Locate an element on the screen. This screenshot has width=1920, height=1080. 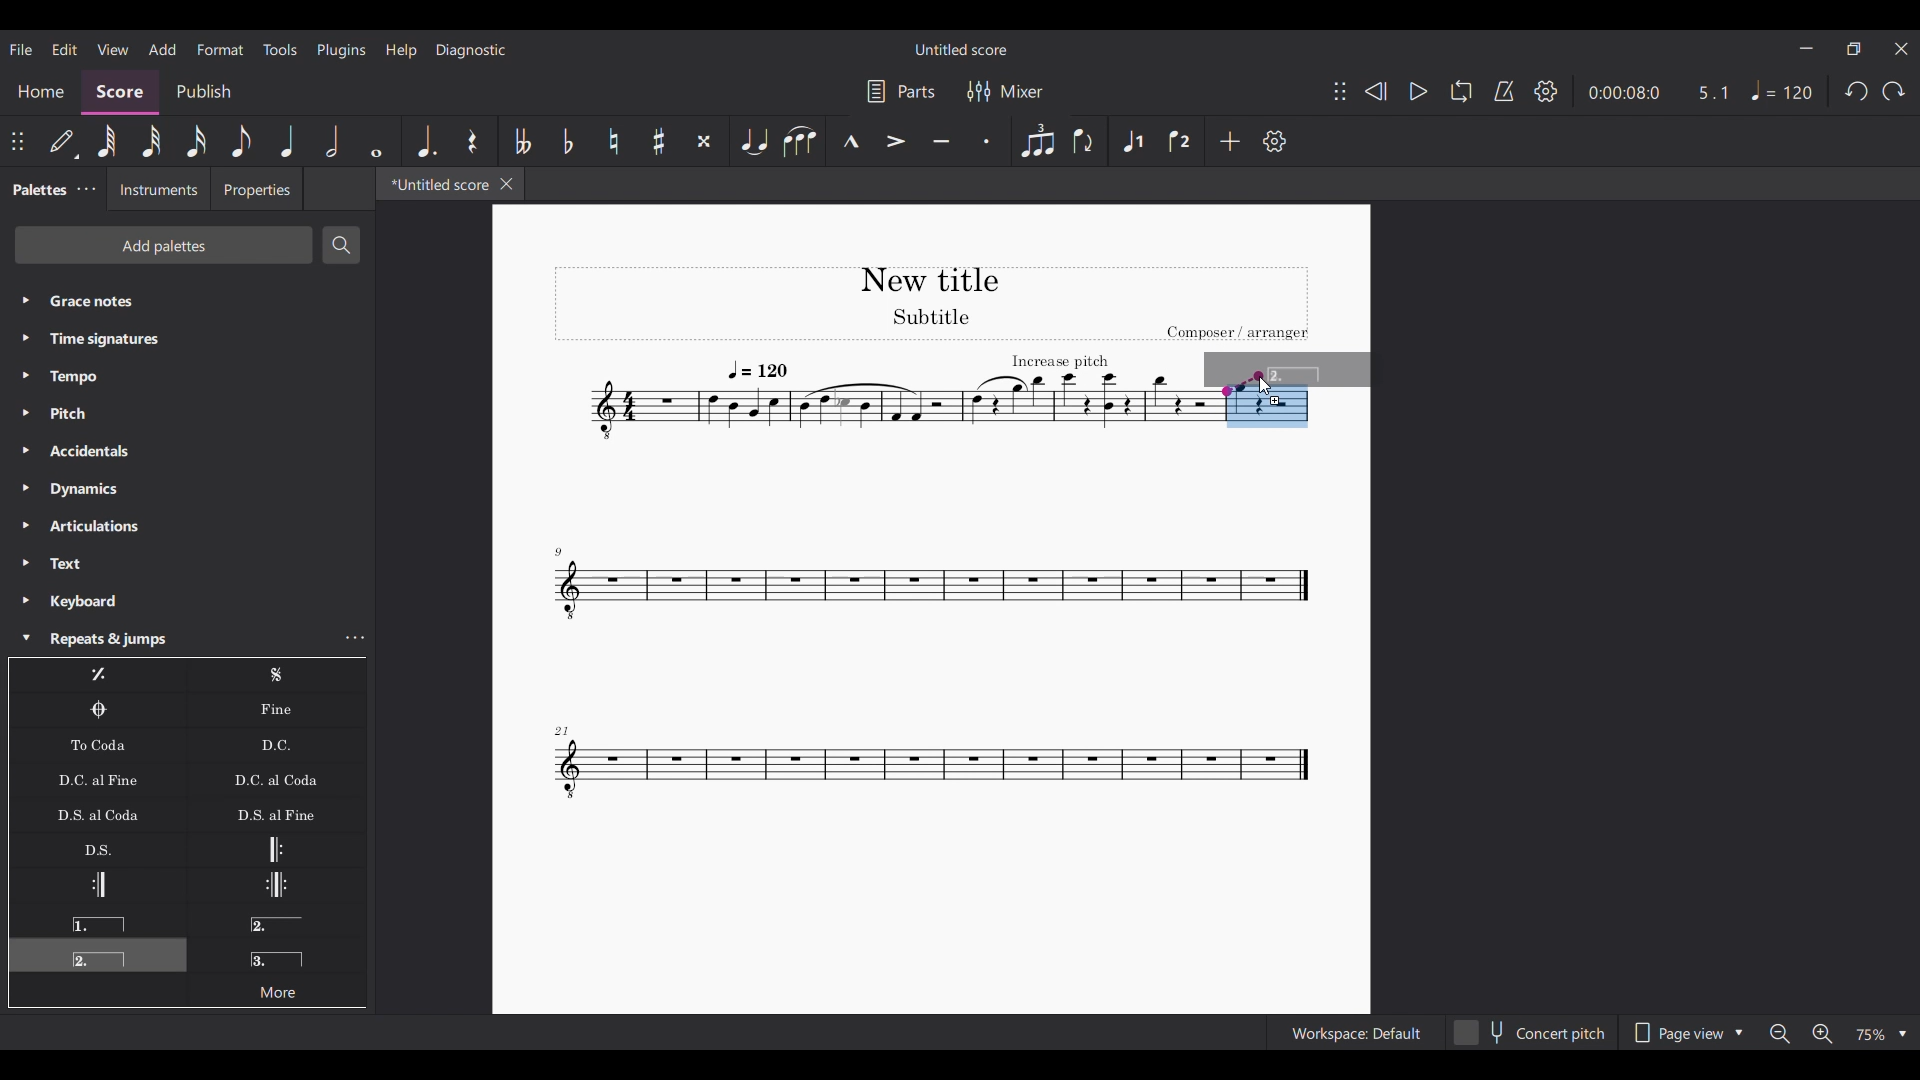
Rewind is located at coordinates (1376, 92).